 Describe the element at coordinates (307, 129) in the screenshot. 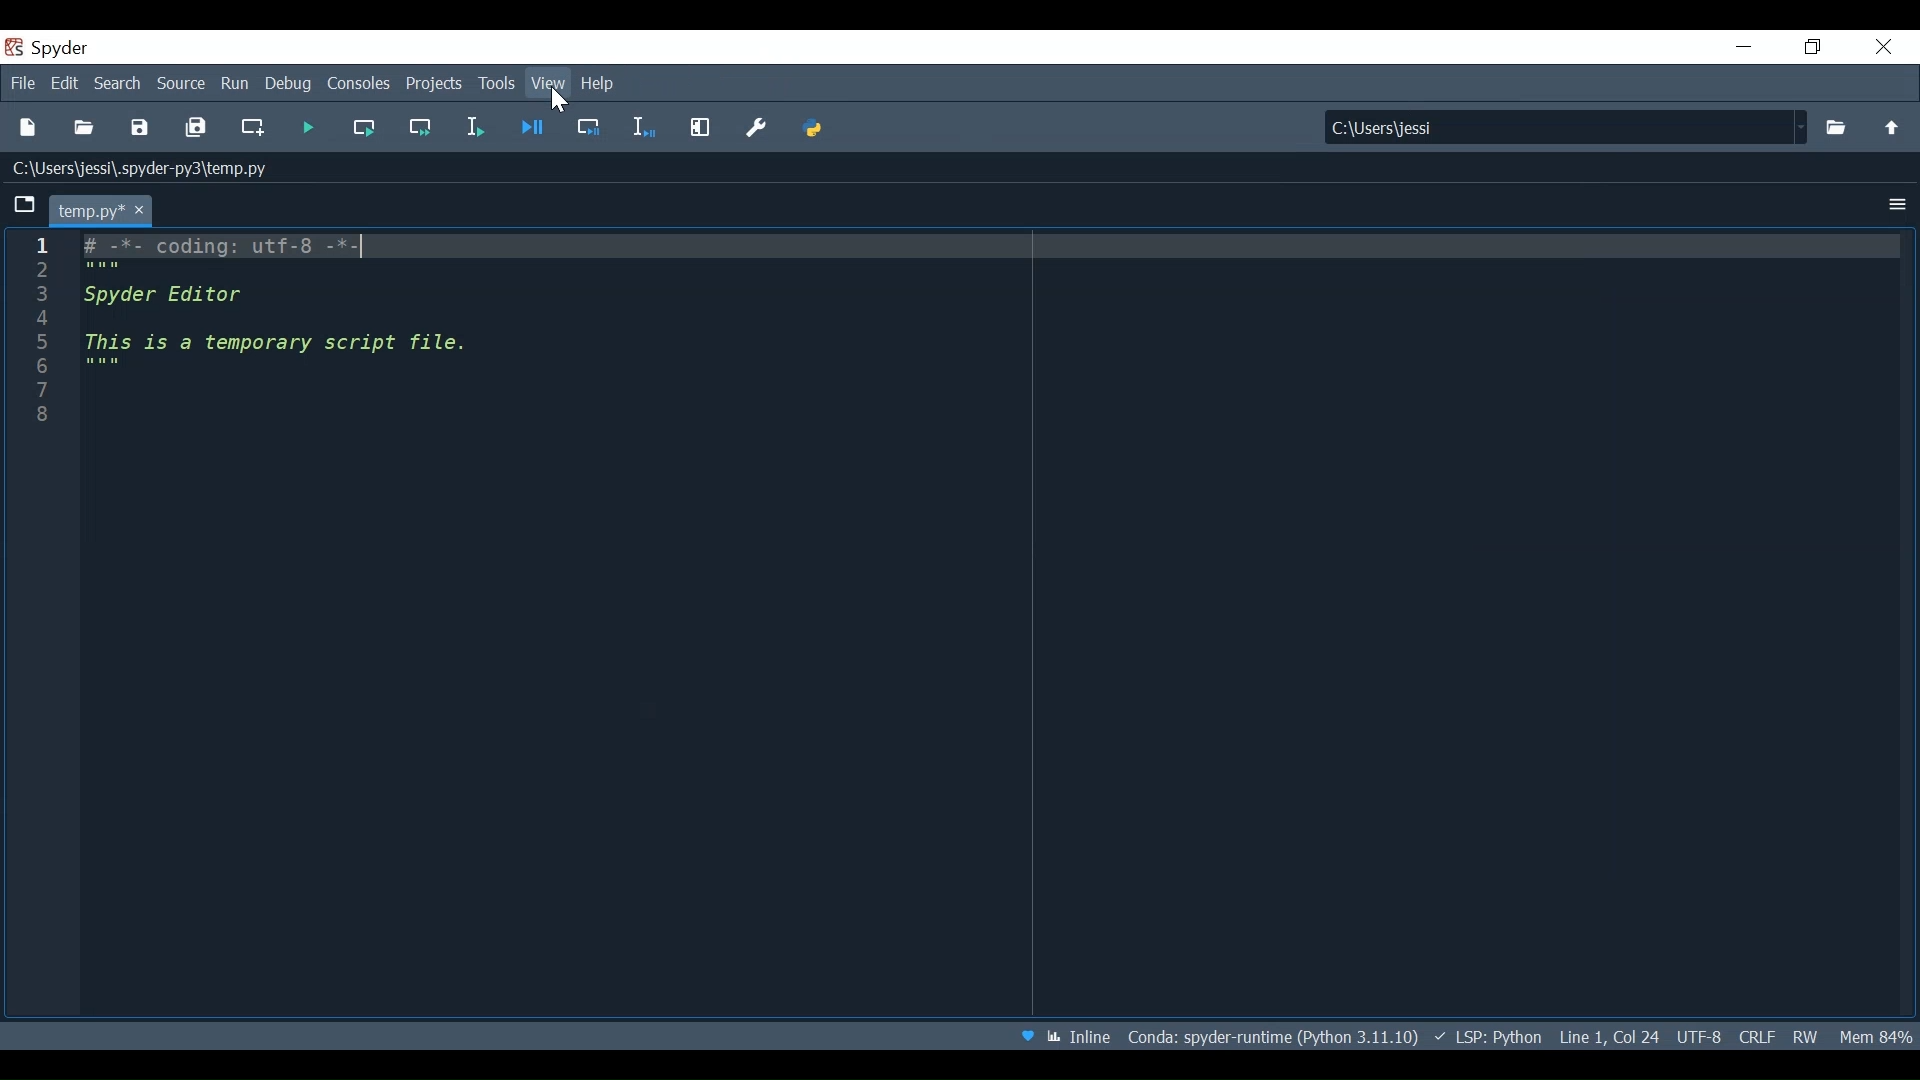

I see `Run` at that location.